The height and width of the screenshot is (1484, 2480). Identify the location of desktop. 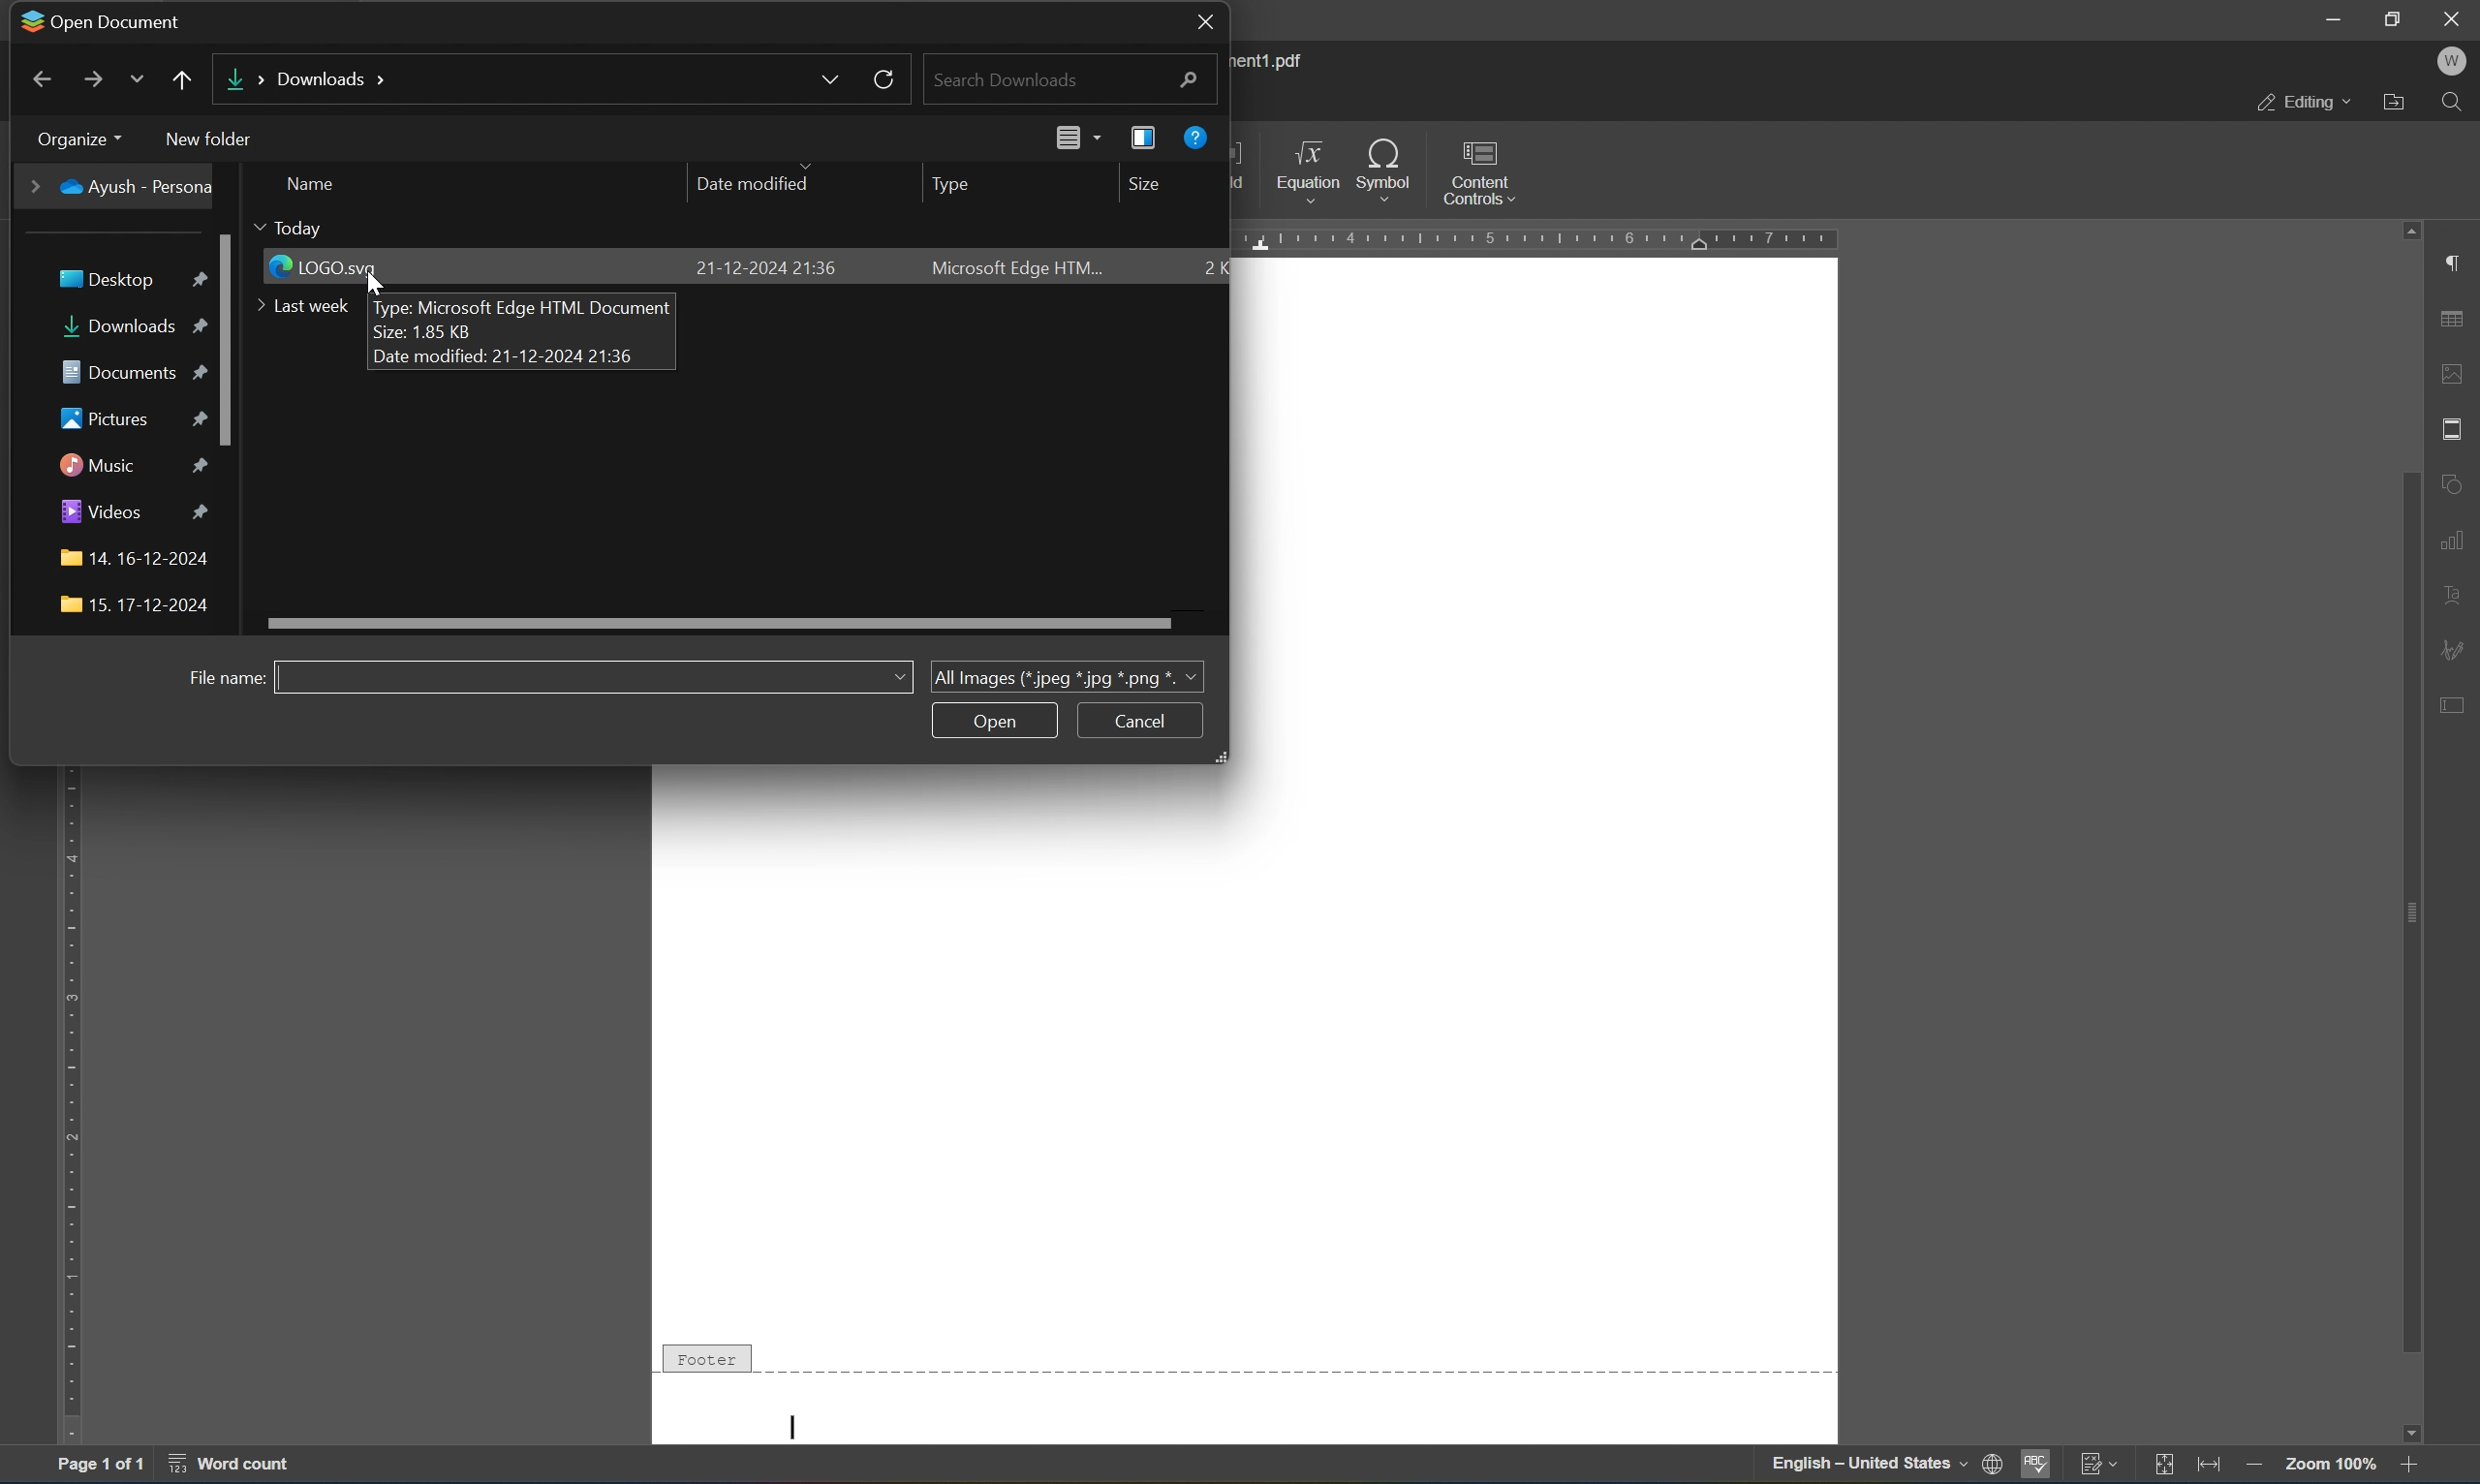
(90, 140).